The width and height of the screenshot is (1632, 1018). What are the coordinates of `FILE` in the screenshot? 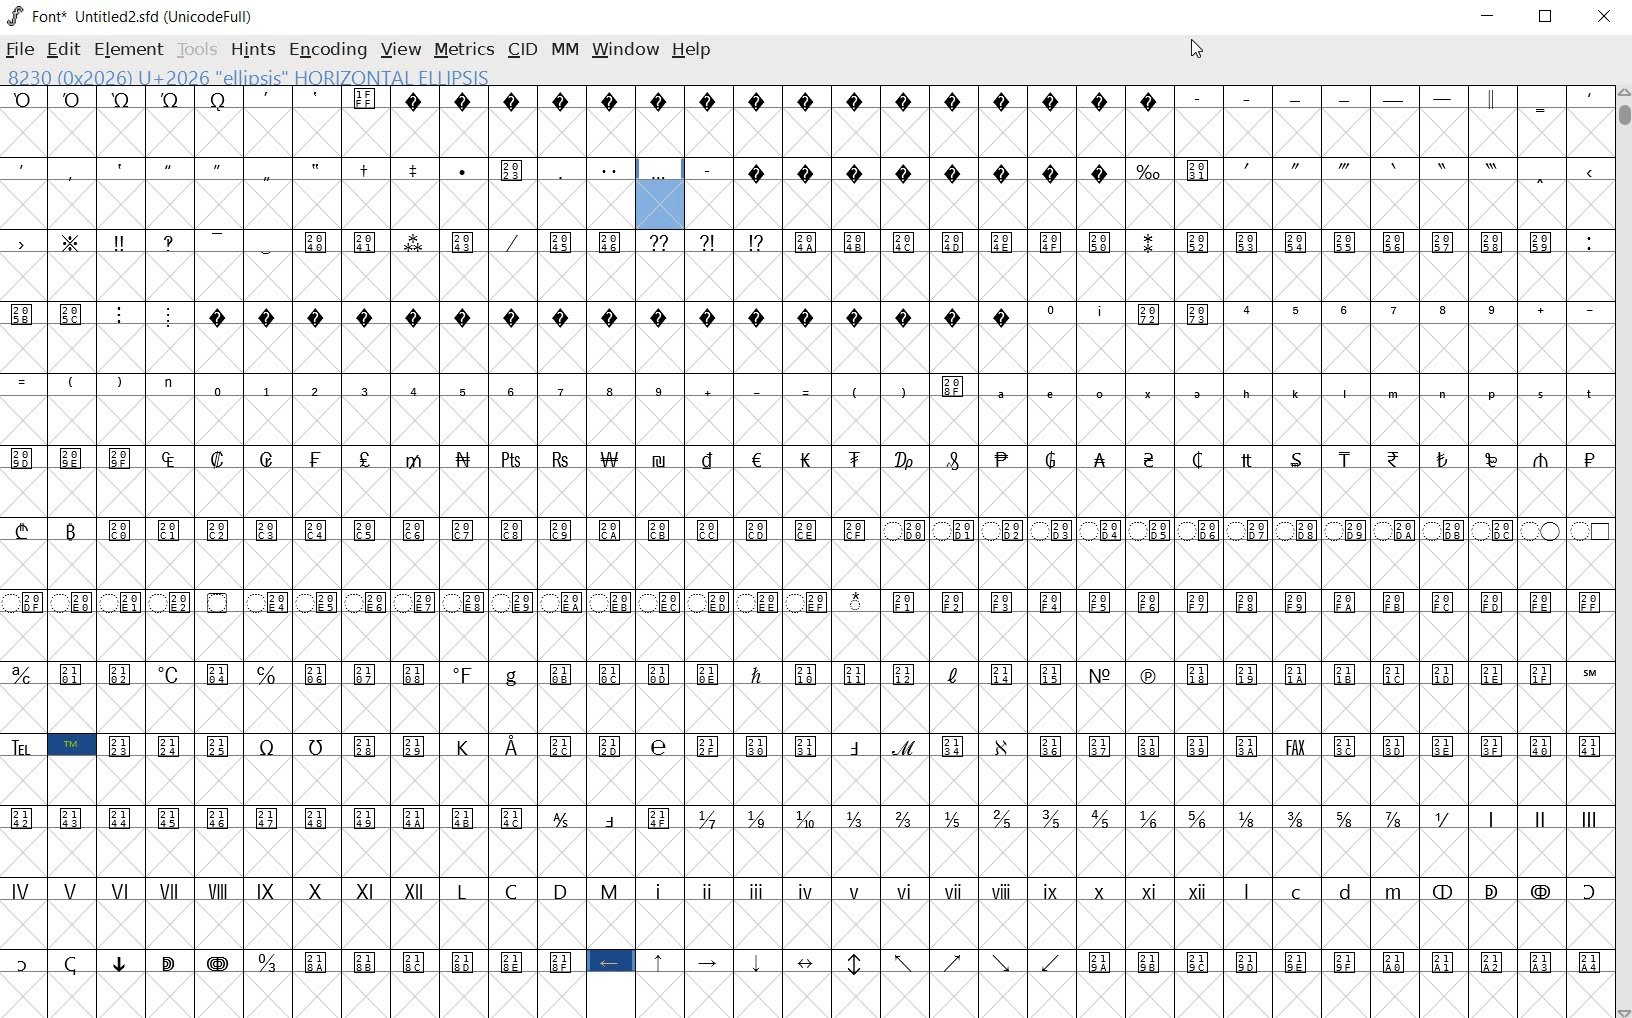 It's located at (20, 49).